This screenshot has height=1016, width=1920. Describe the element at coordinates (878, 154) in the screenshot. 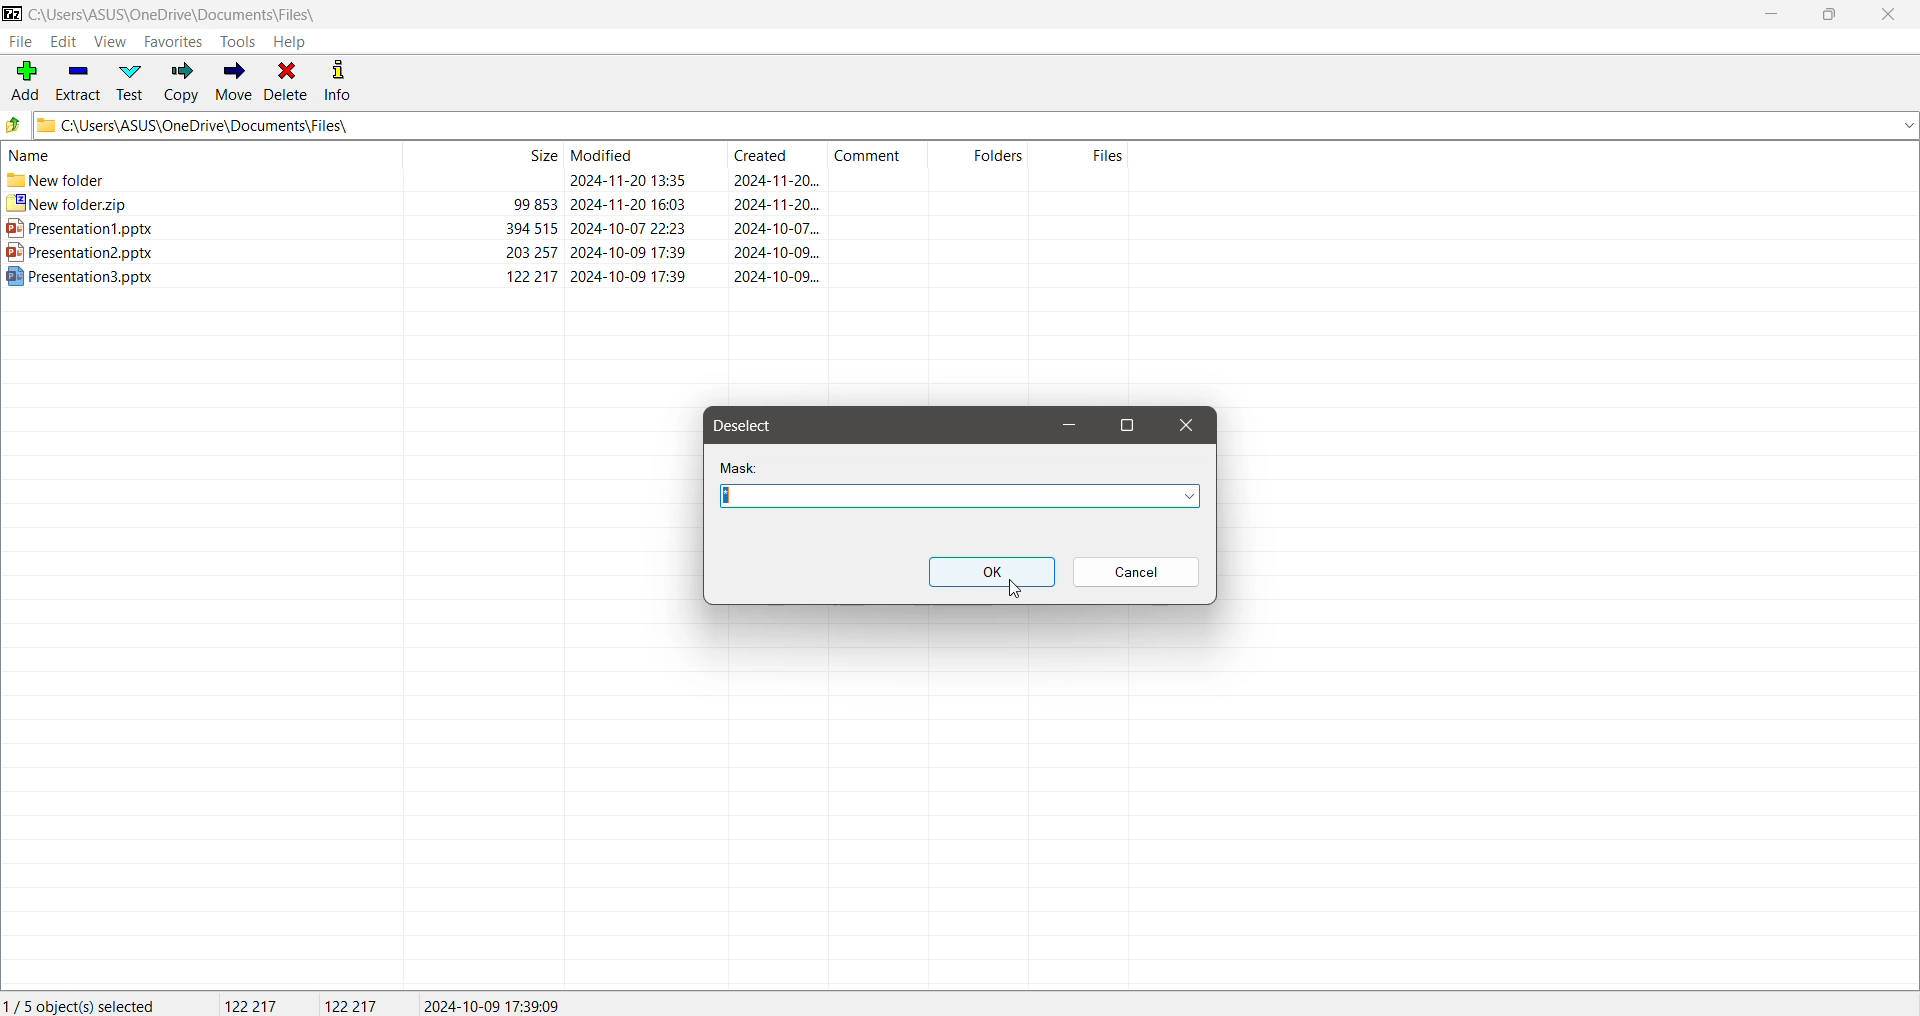

I see `Comments` at that location.